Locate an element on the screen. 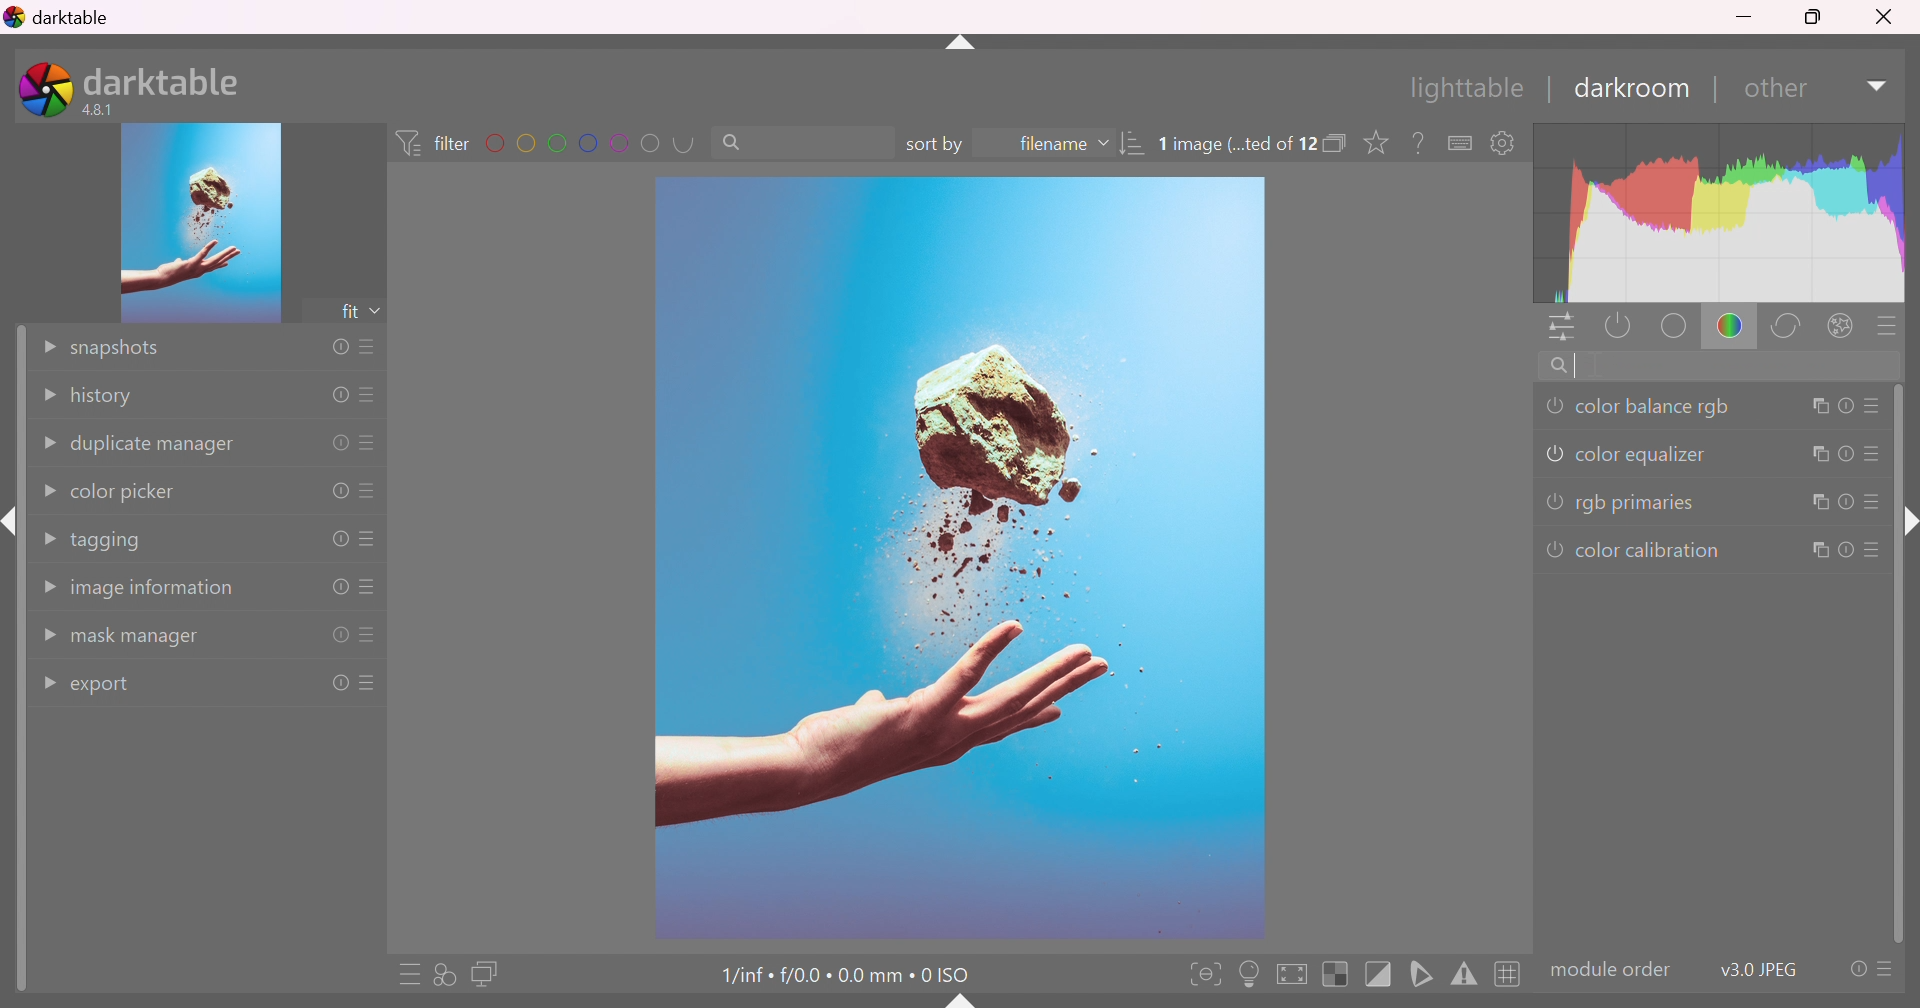 The height and width of the screenshot is (1008, 1920). reset is located at coordinates (1847, 551).